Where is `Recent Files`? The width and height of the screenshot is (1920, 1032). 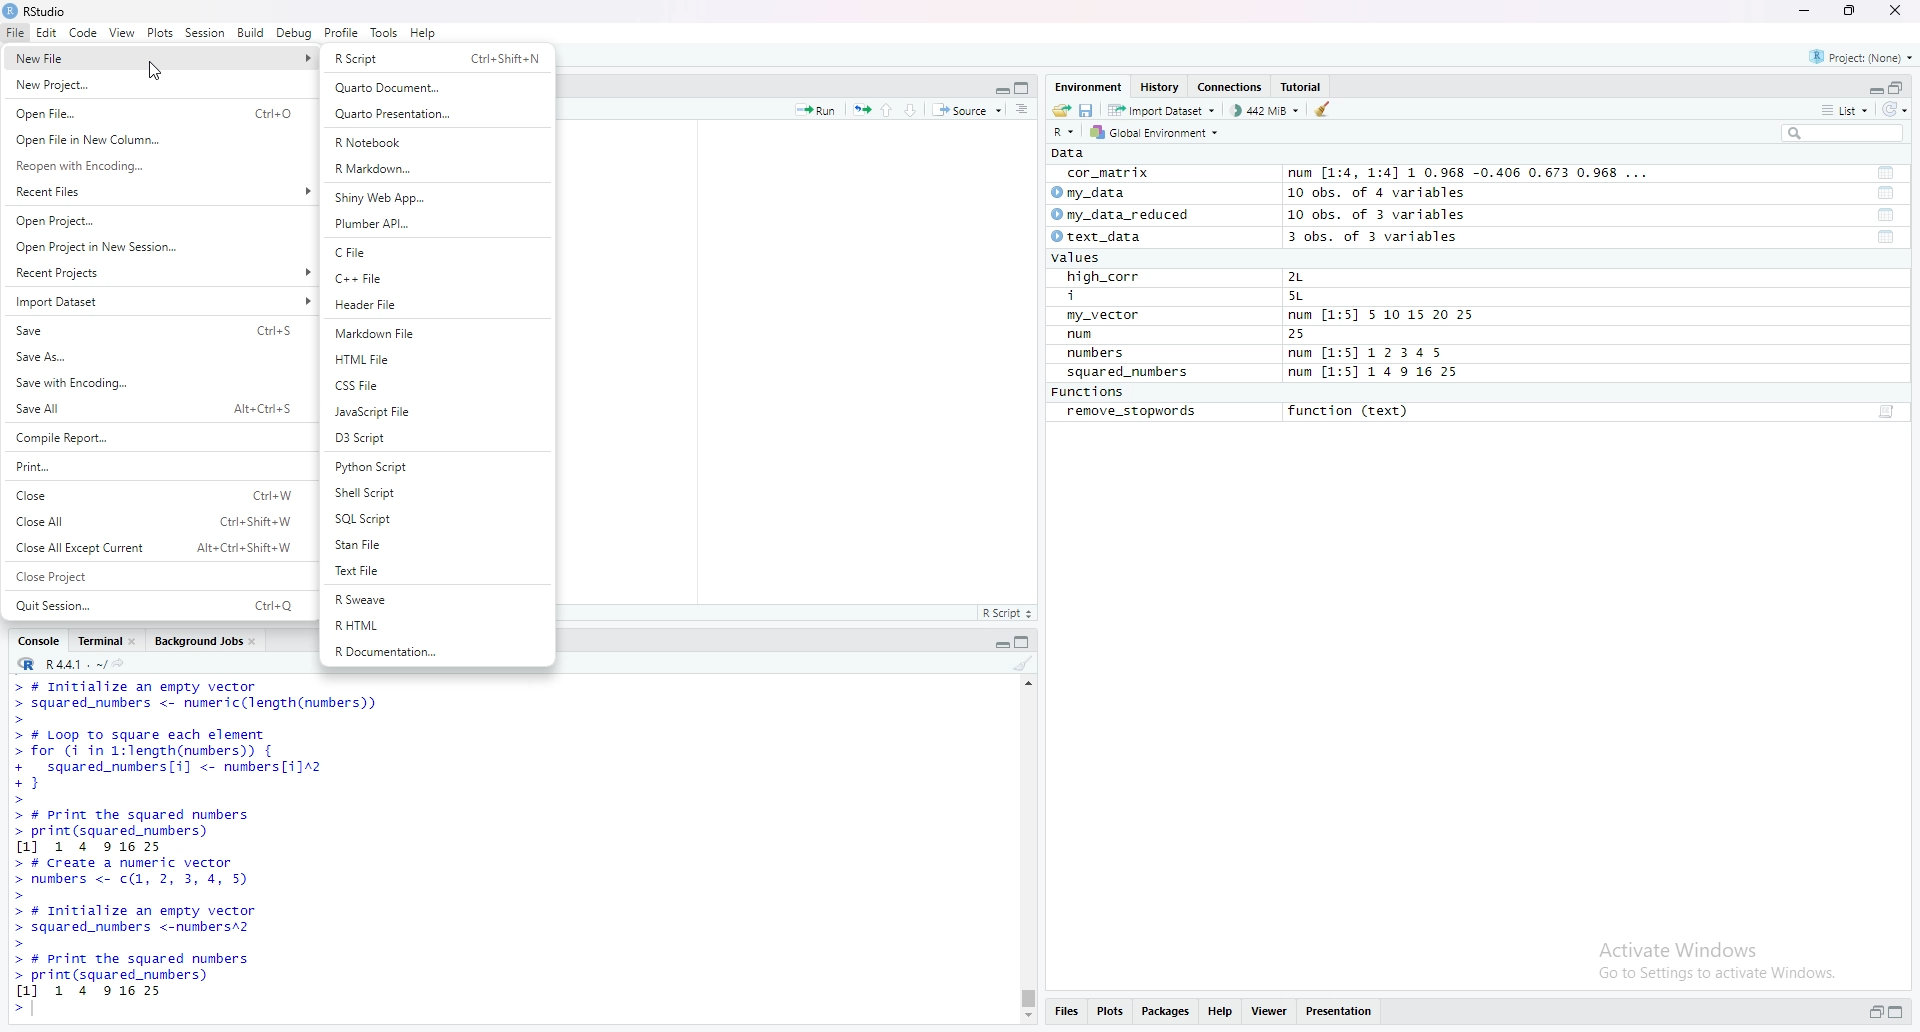
Recent Files is located at coordinates (157, 191).